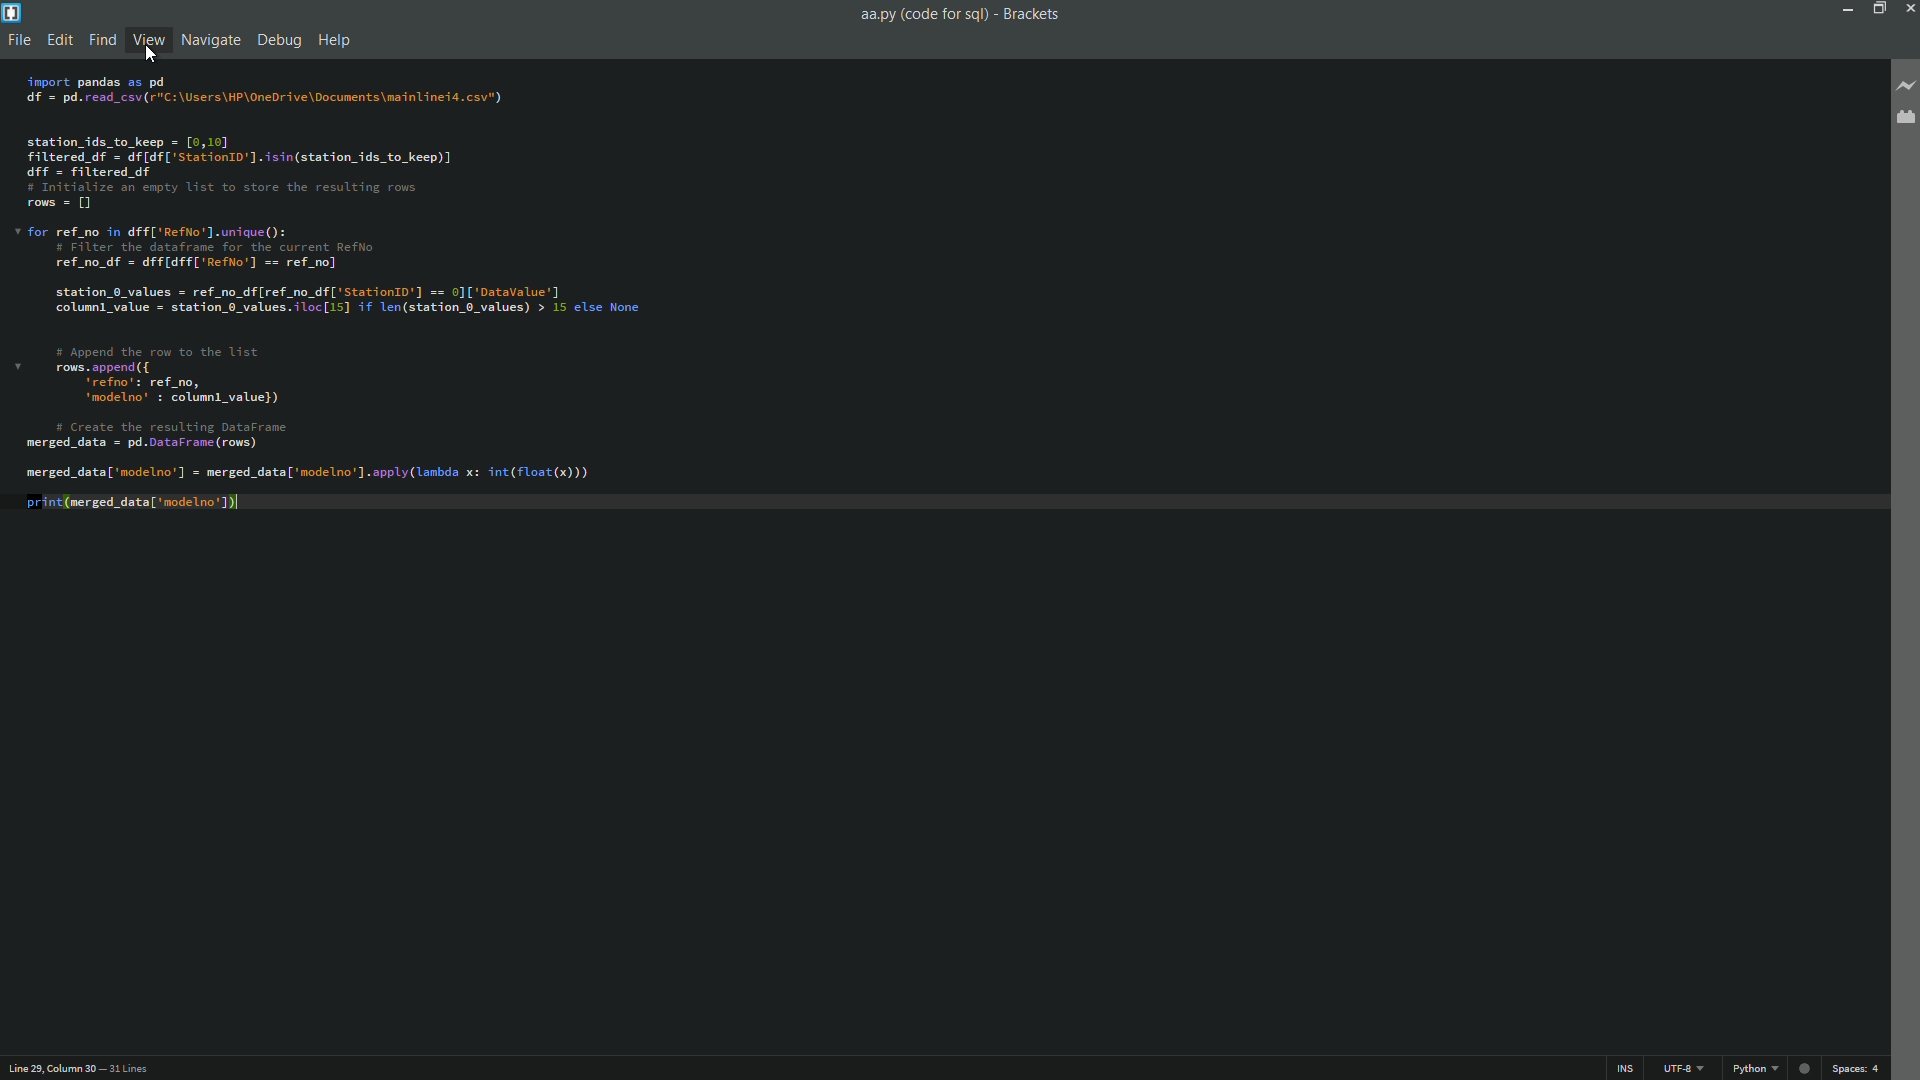  I want to click on minimize button, so click(1841, 8).